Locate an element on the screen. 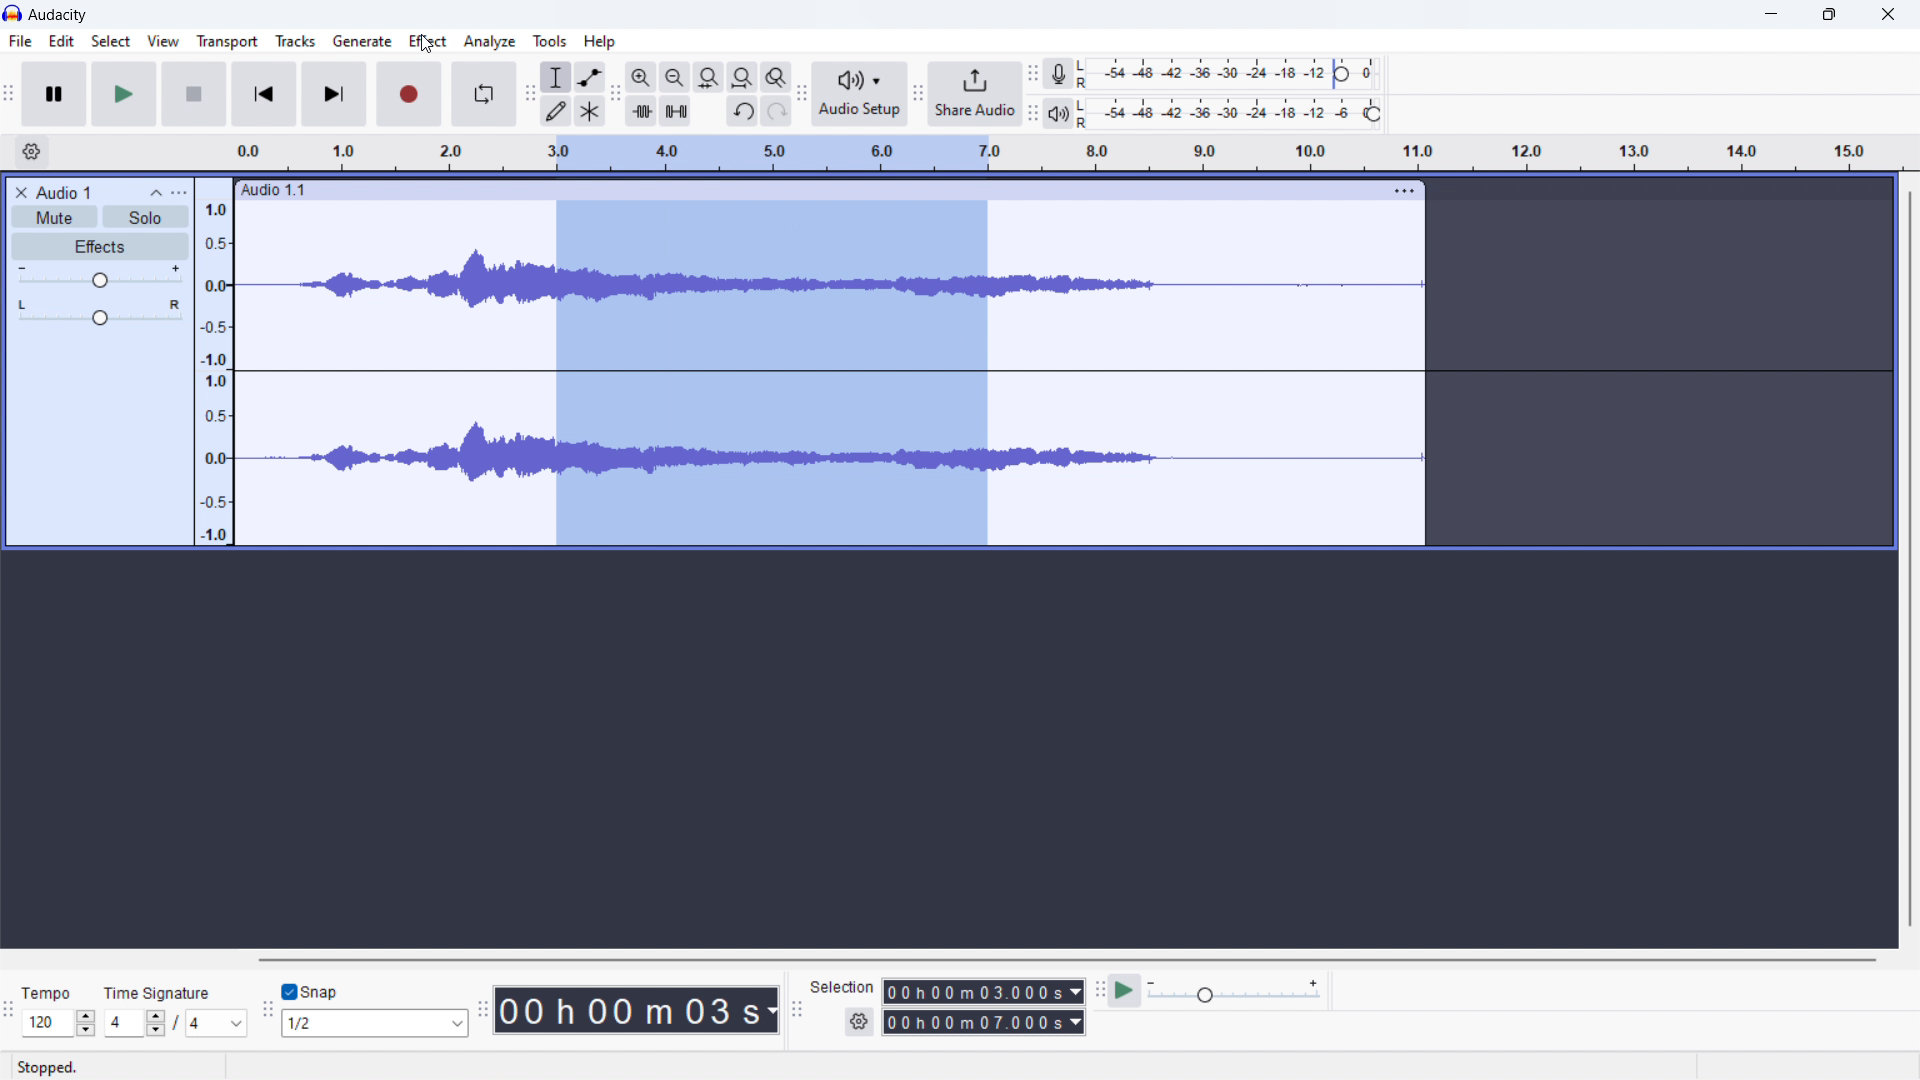 The height and width of the screenshot is (1080, 1920). stopped. is located at coordinates (48, 1068).